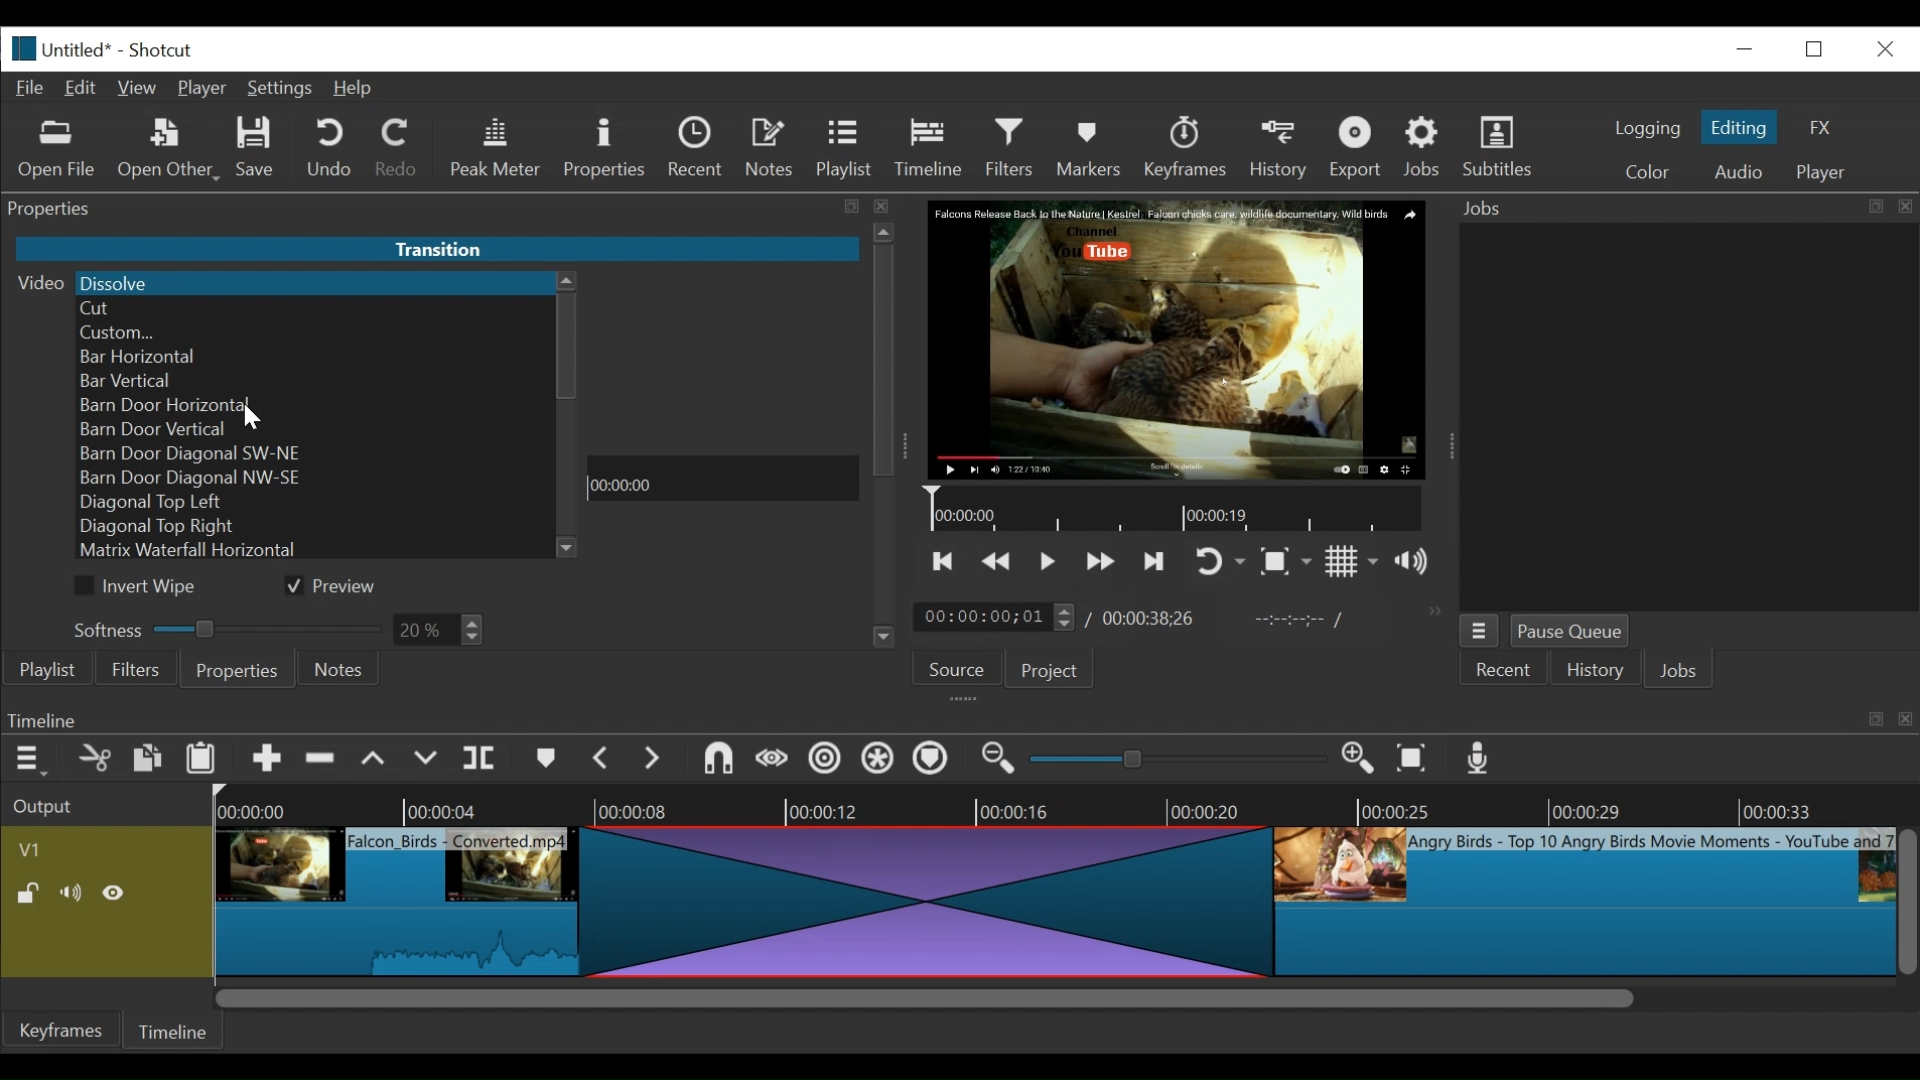 Image resolution: width=1920 pixels, height=1080 pixels. I want to click on Timeline, so click(1179, 510).